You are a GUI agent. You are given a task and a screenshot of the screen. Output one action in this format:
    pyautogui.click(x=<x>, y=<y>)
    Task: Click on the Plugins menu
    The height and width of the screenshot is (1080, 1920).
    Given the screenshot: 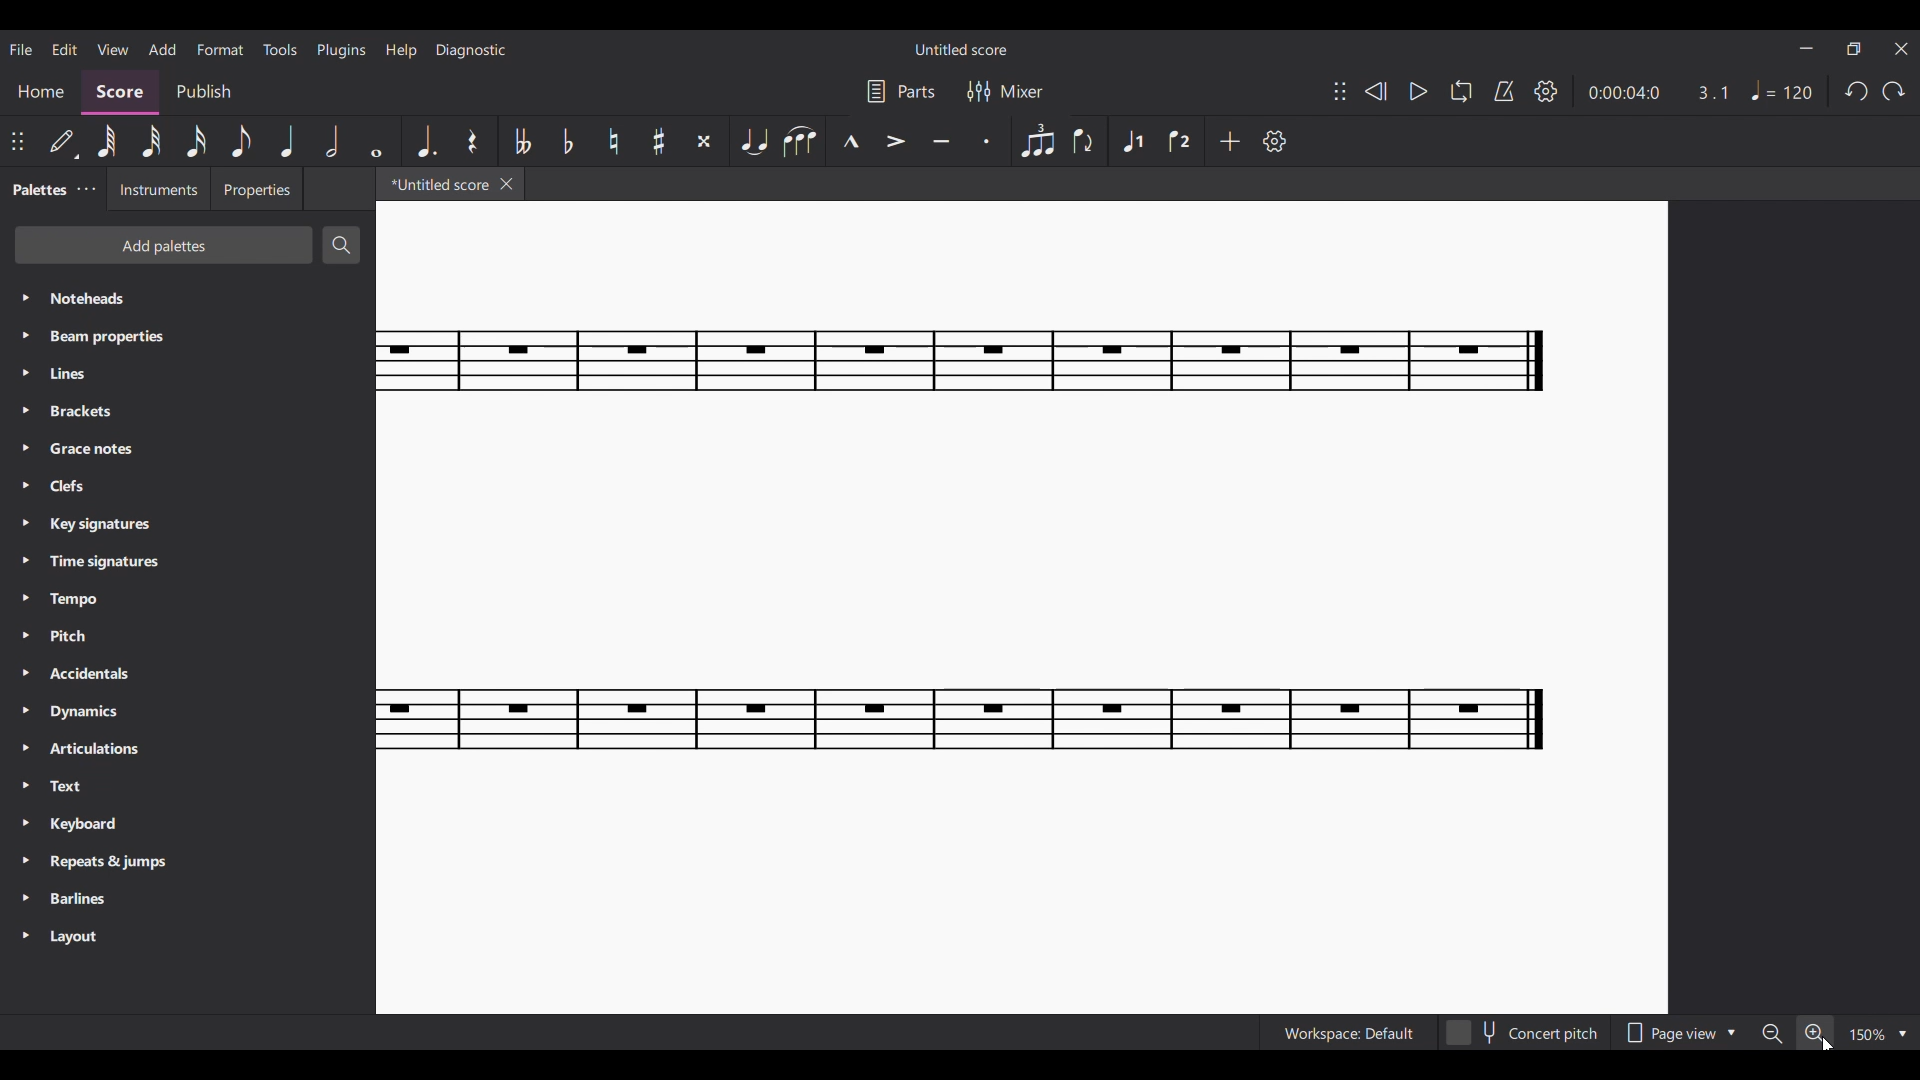 What is the action you would take?
    pyautogui.click(x=341, y=51)
    